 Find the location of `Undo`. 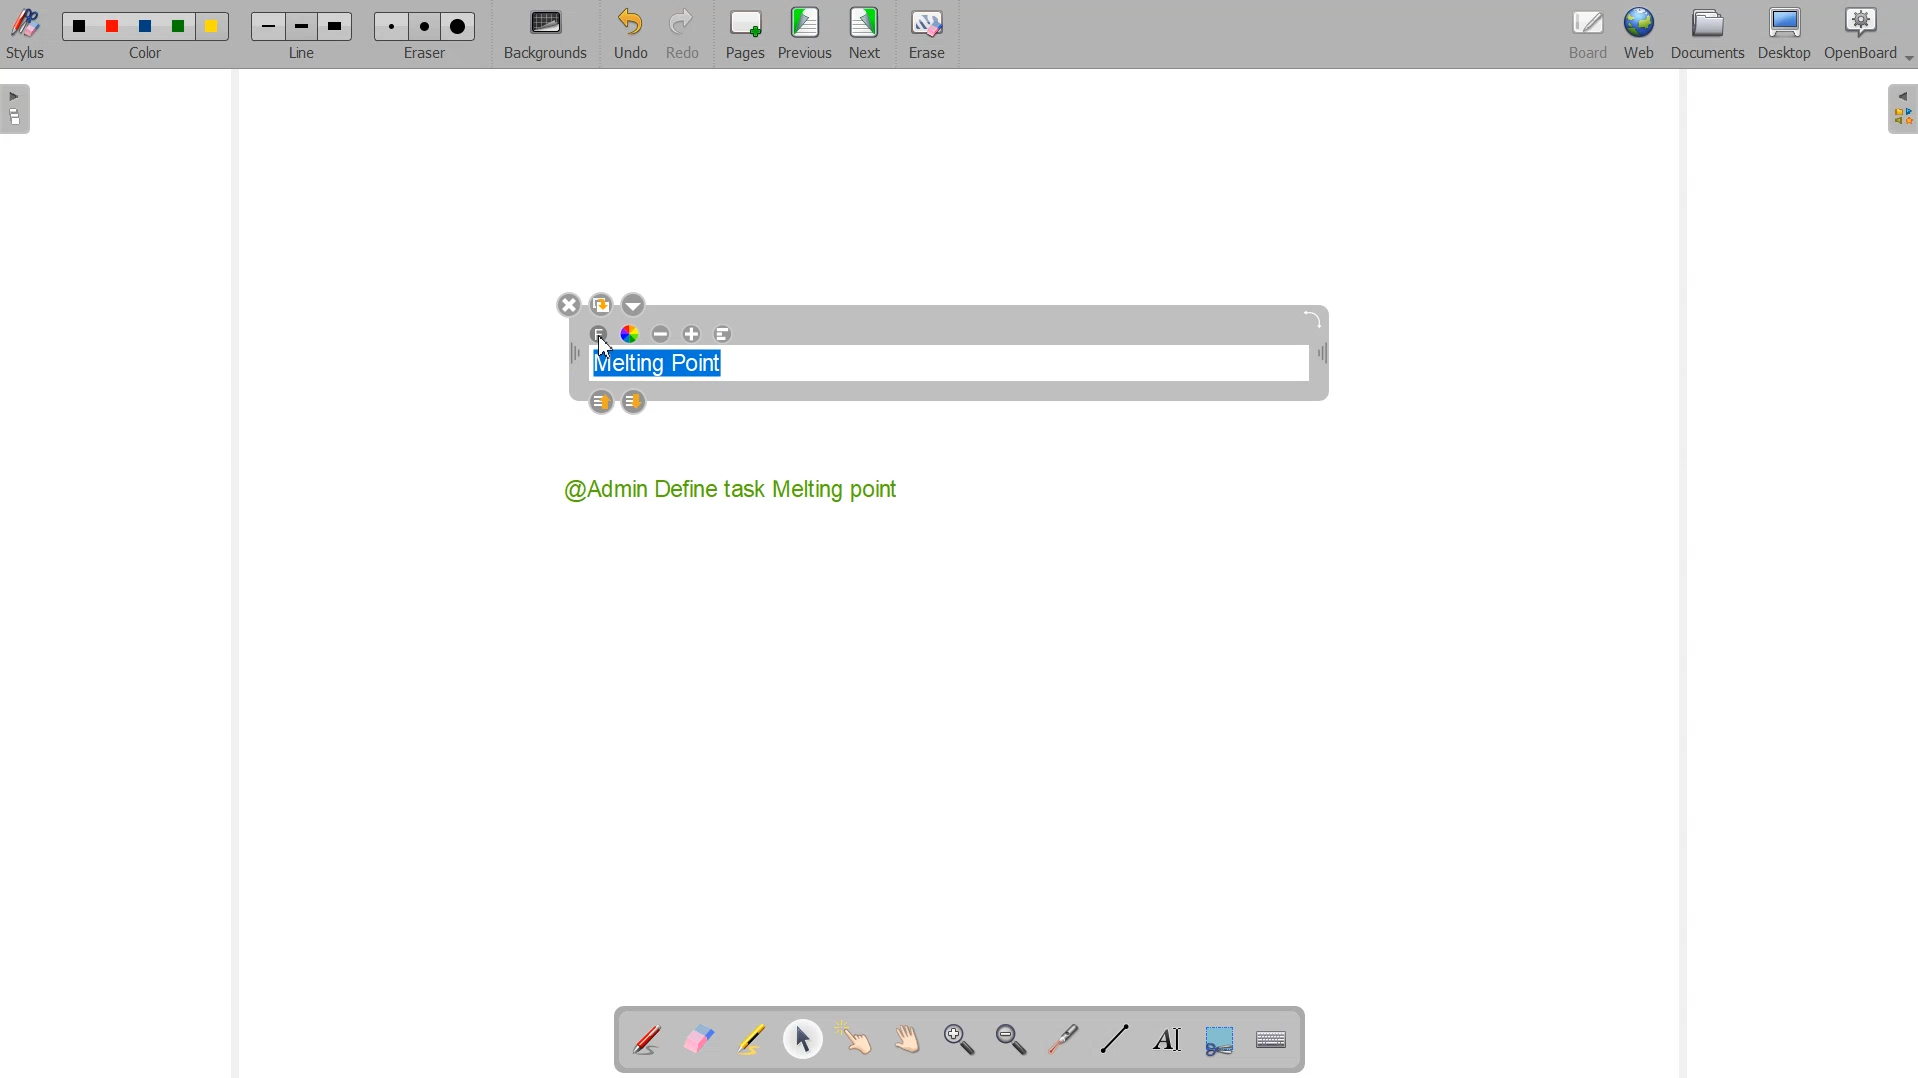

Undo is located at coordinates (630, 34).